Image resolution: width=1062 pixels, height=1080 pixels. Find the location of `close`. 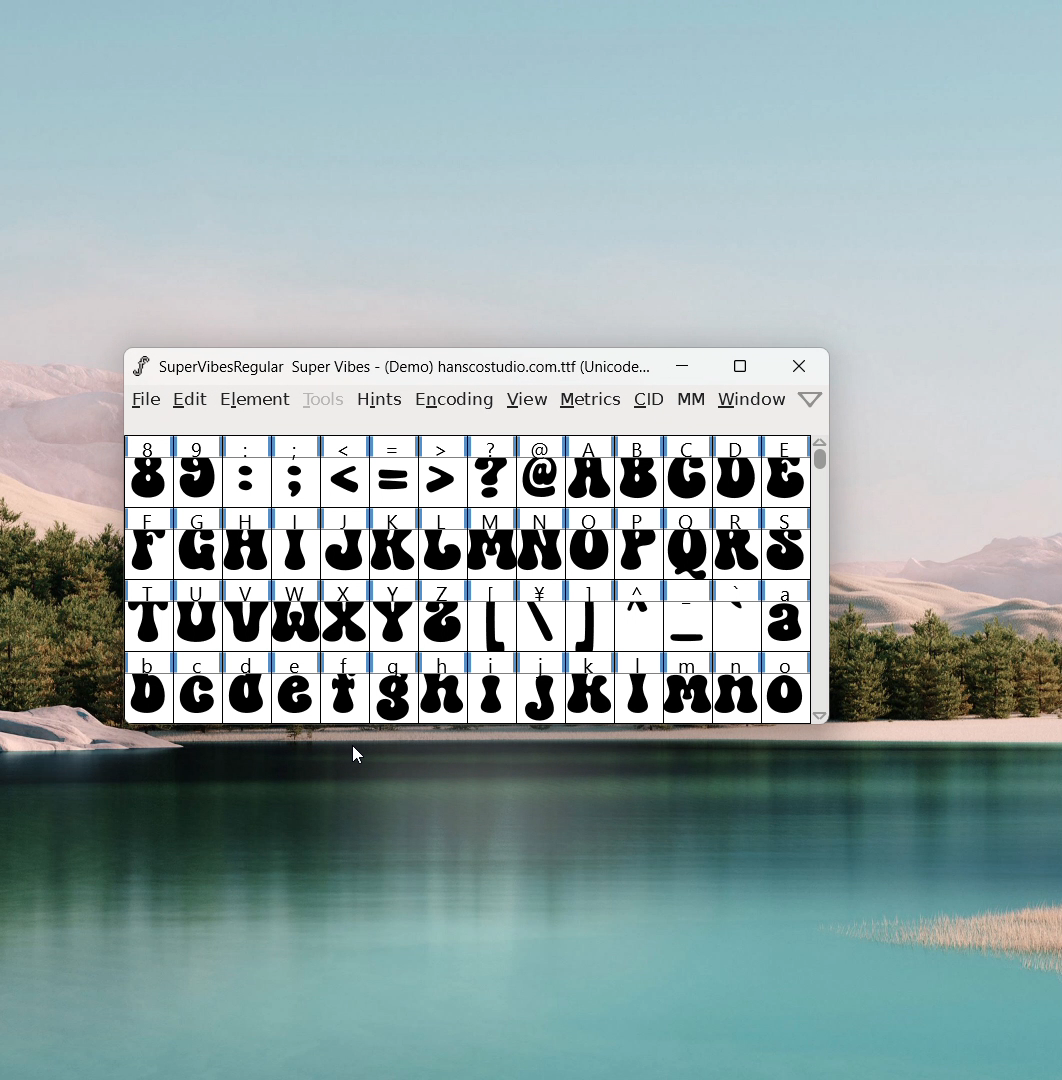

close is located at coordinates (798, 366).